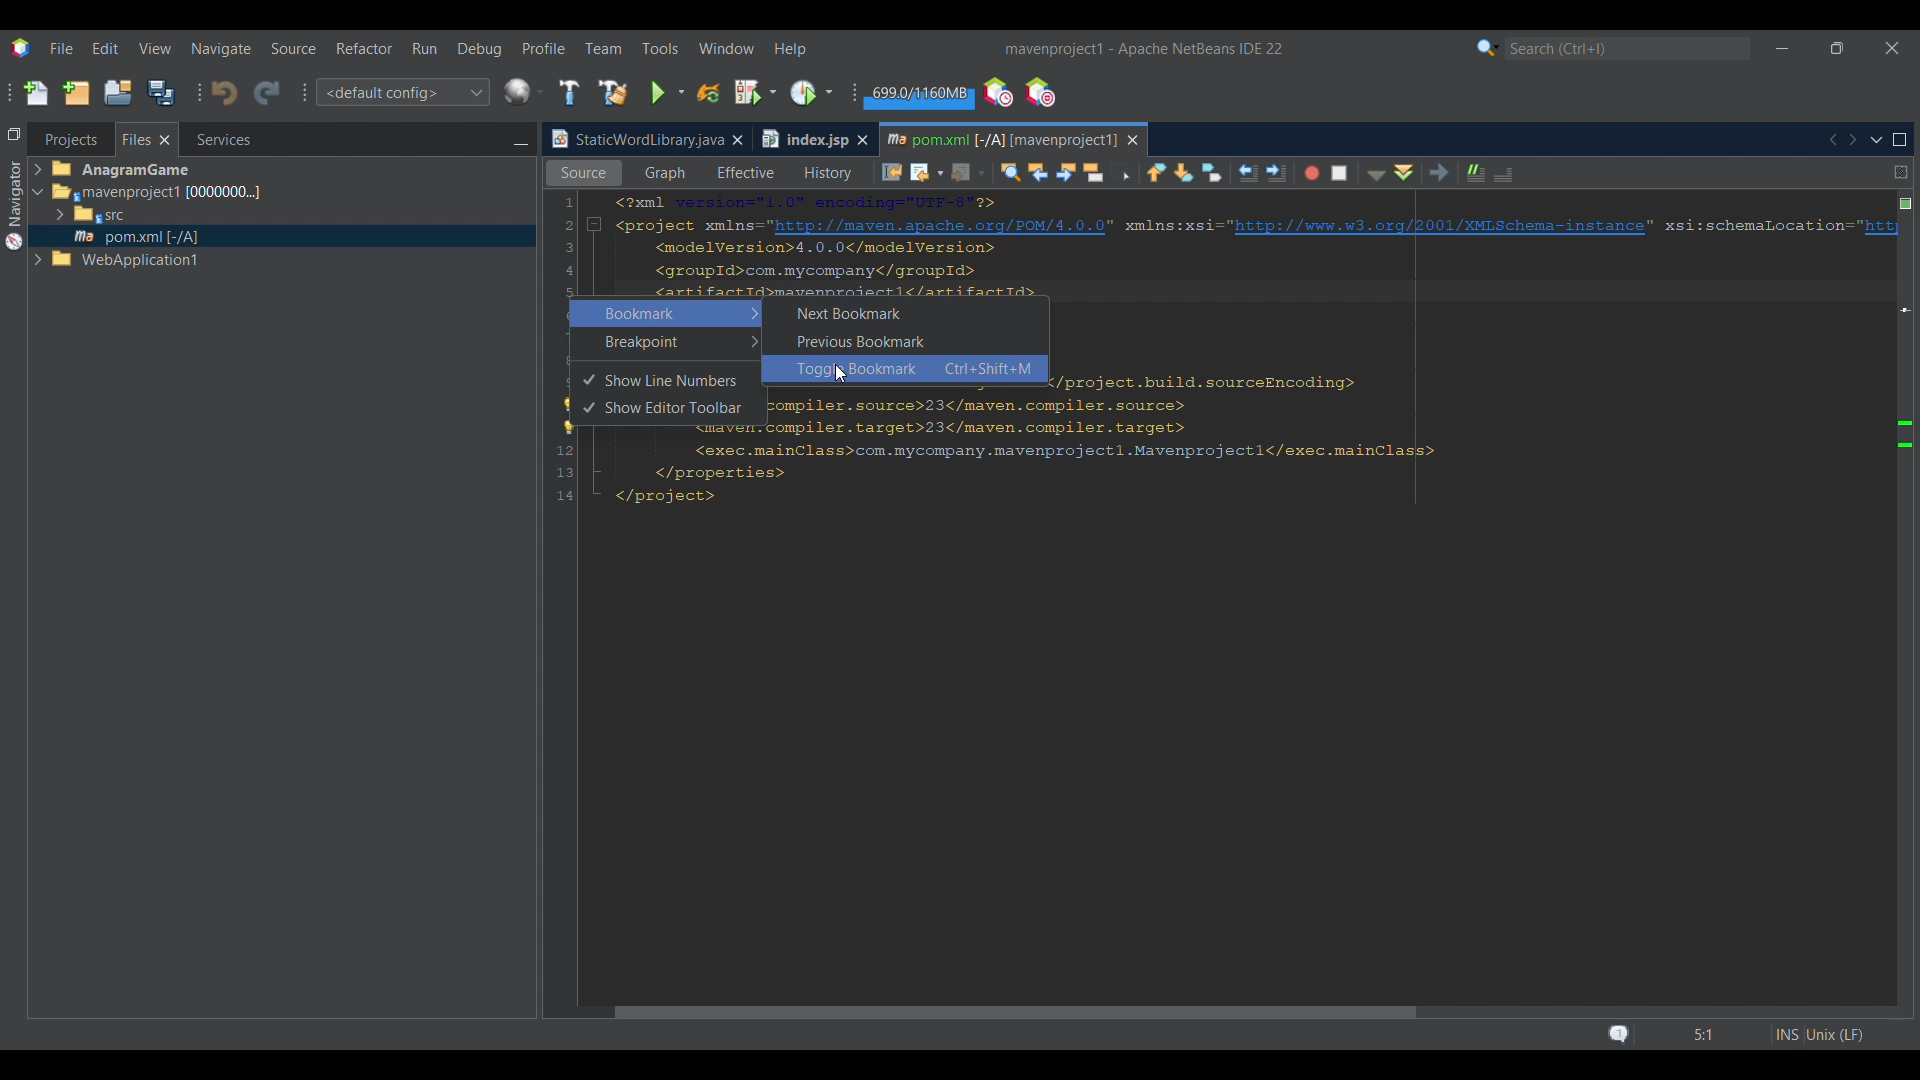 This screenshot has height=1080, width=1920. What do you see at coordinates (1628, 49) in the screenshot?
I see `Search` at bounding box center [1628, 49].